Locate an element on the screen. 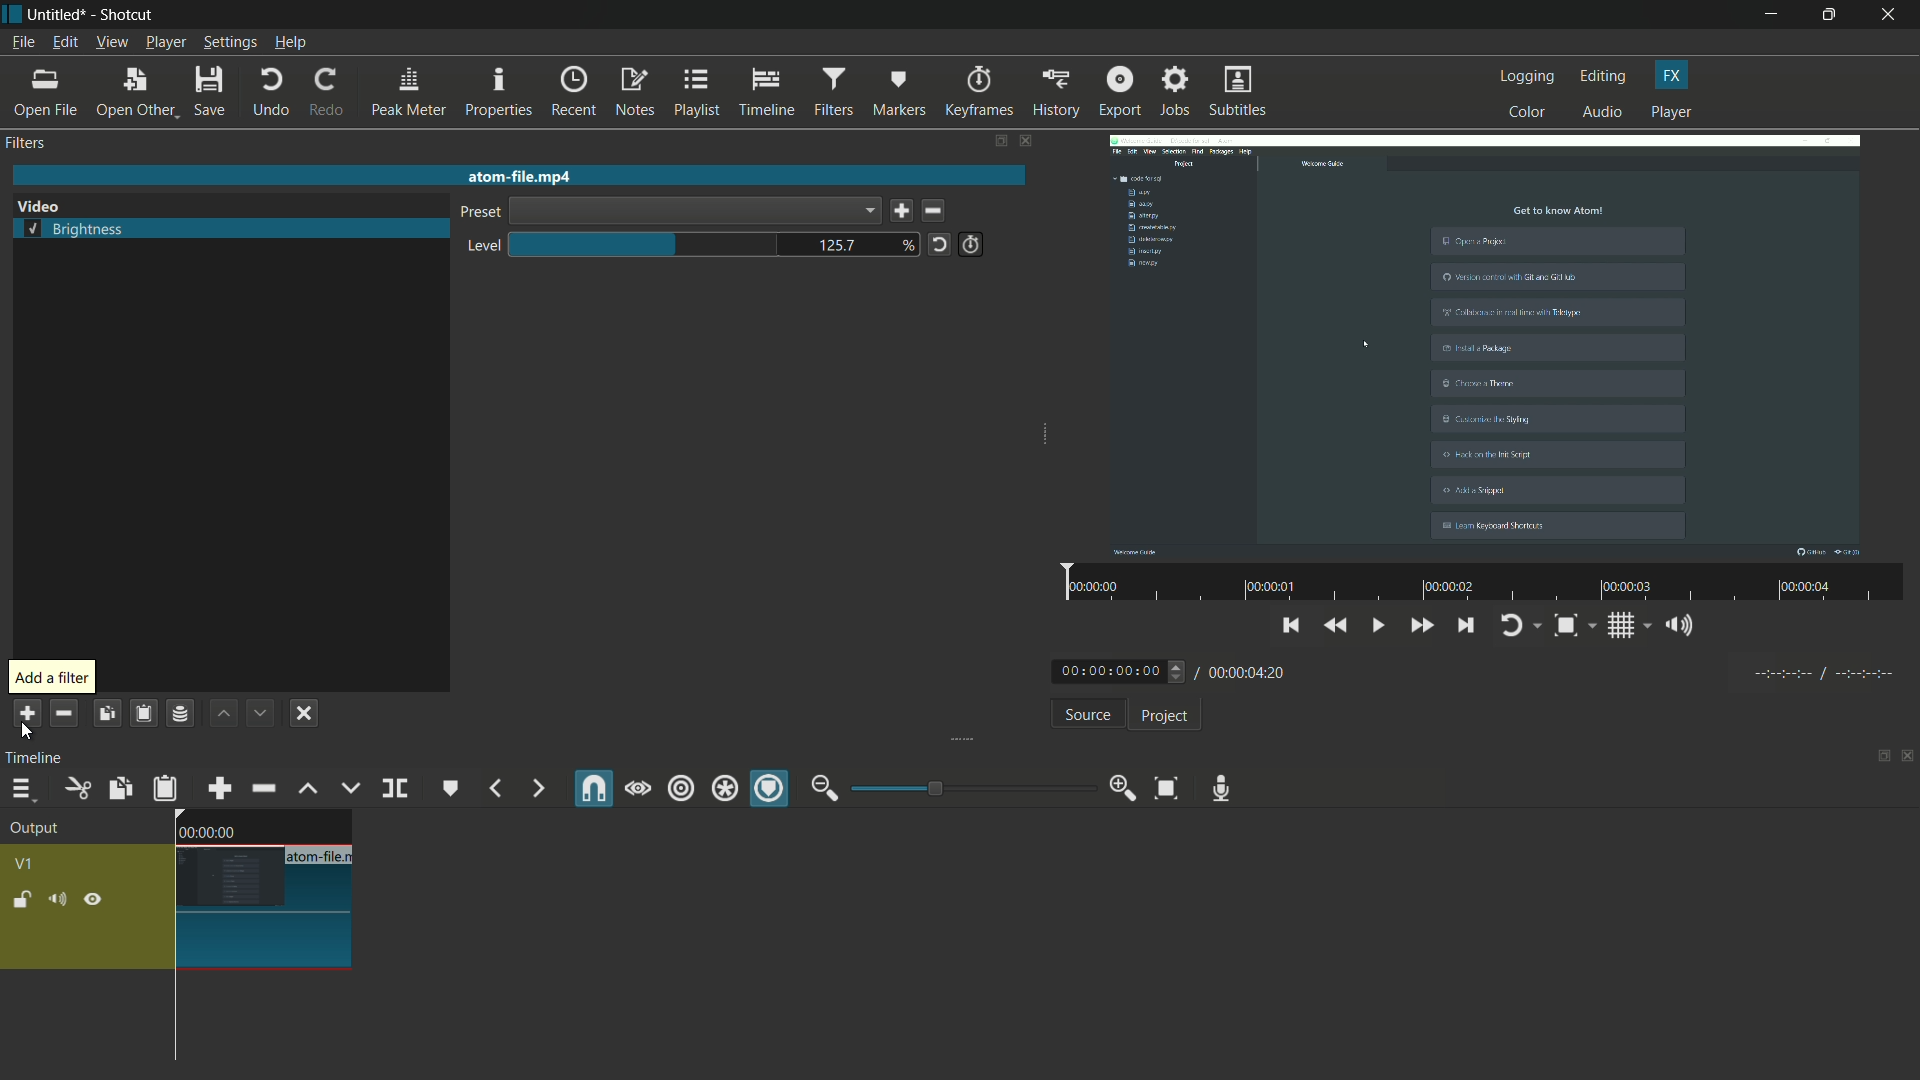 This screenshot has width=1920, height=1080. video on timeline is located at coordinates (261, 889).